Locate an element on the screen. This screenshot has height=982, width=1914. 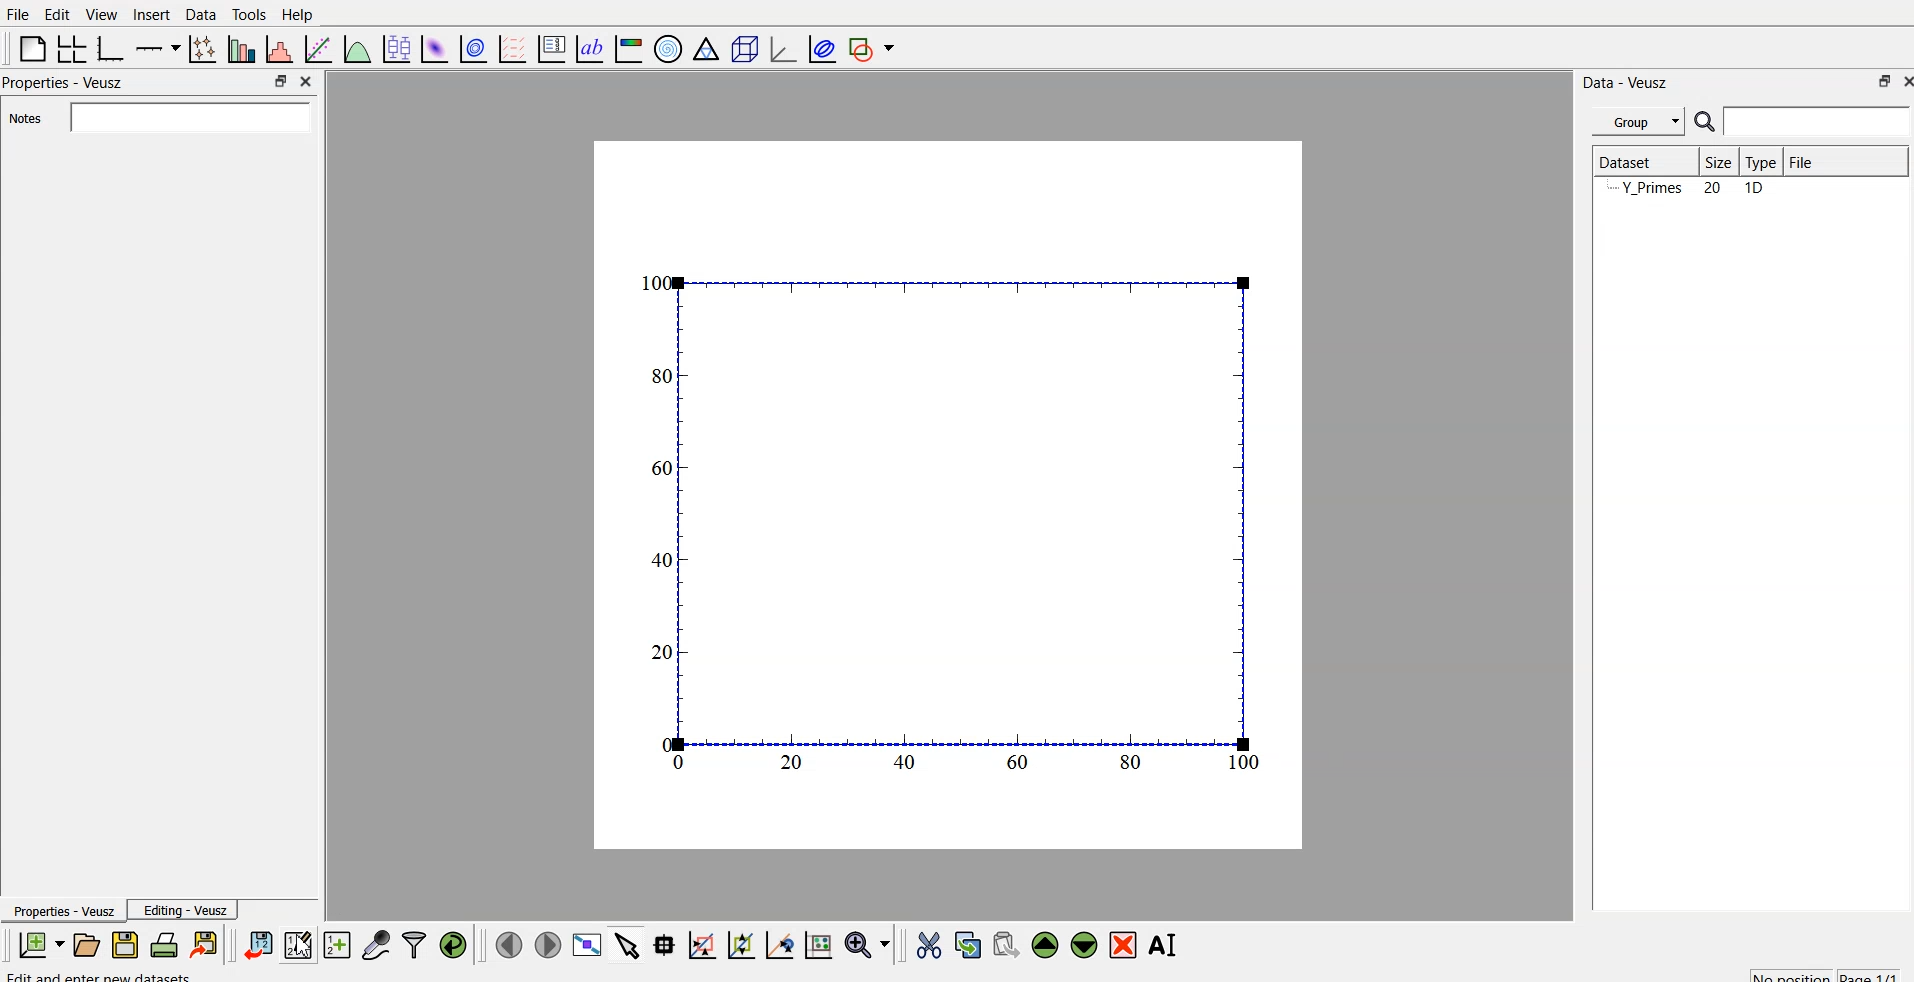
create a new dataset is located at coordinates (337, 947).